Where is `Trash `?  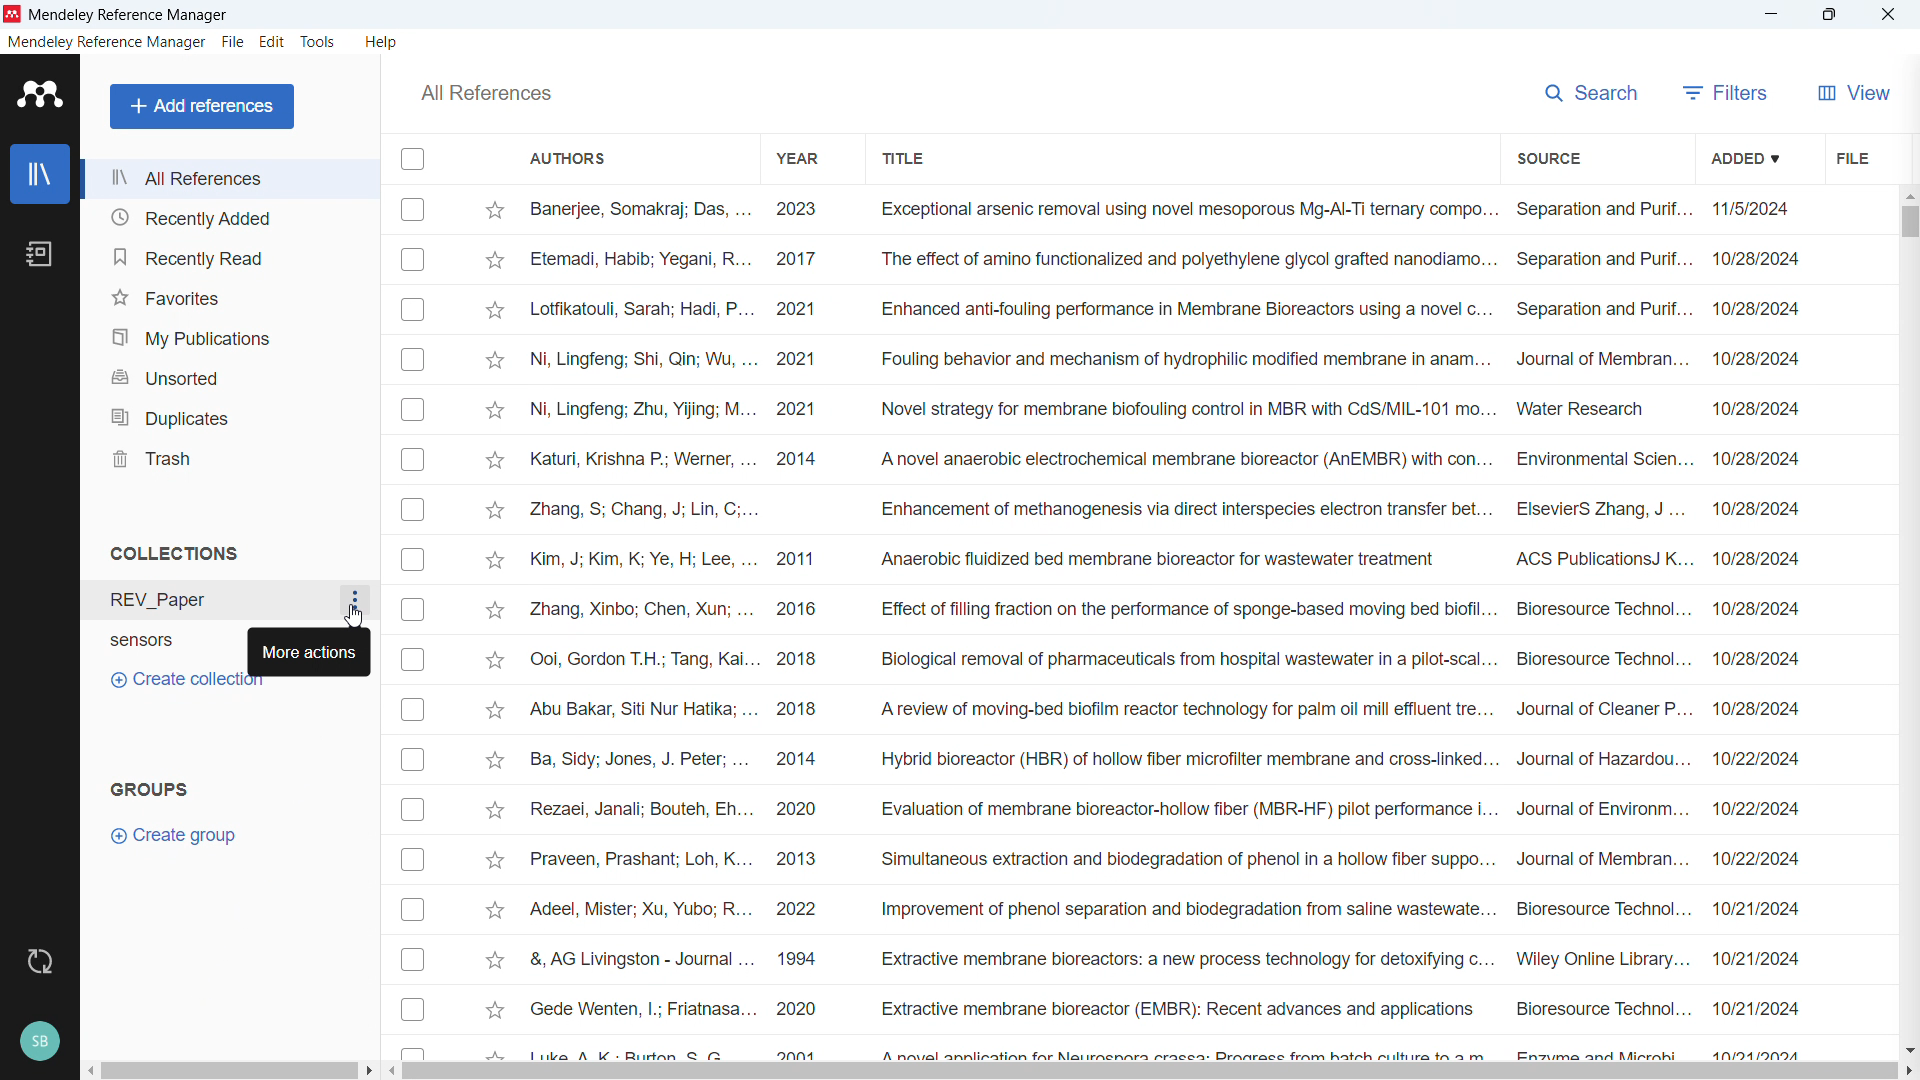 Trash  is located at coordinates (228, 457).